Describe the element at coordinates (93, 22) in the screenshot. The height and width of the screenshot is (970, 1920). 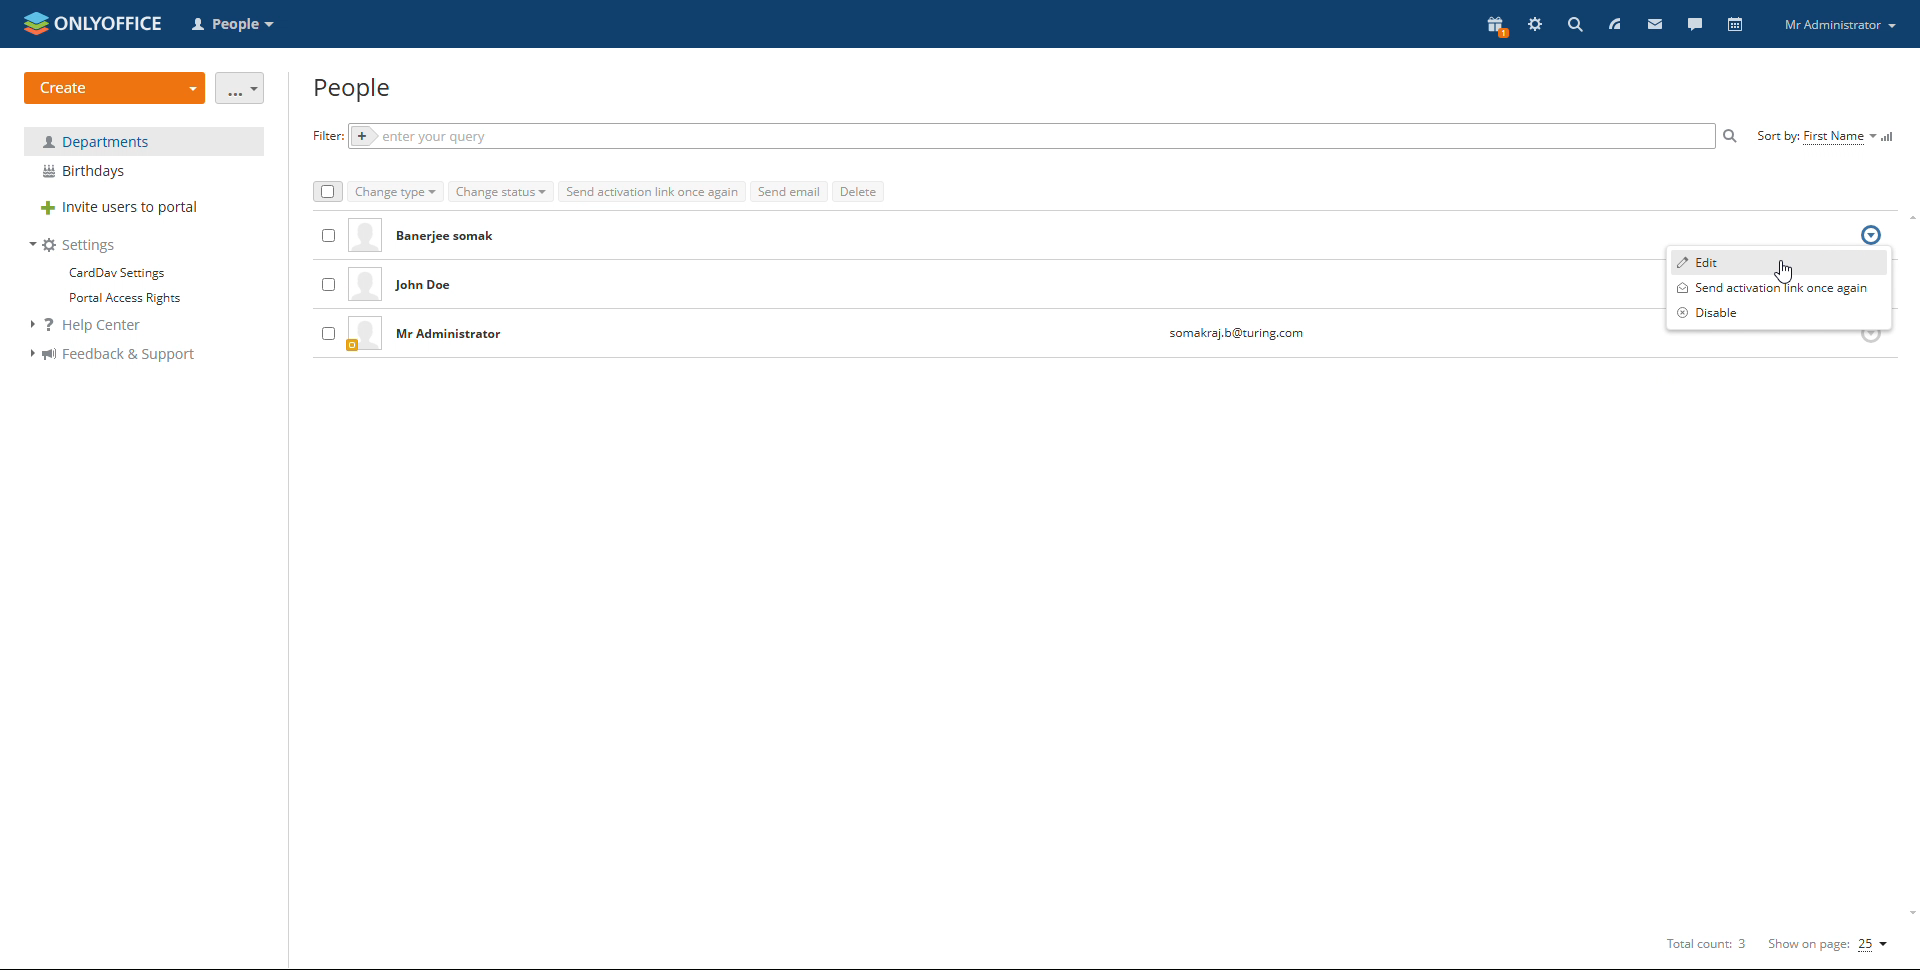
I see `logo` at that location.